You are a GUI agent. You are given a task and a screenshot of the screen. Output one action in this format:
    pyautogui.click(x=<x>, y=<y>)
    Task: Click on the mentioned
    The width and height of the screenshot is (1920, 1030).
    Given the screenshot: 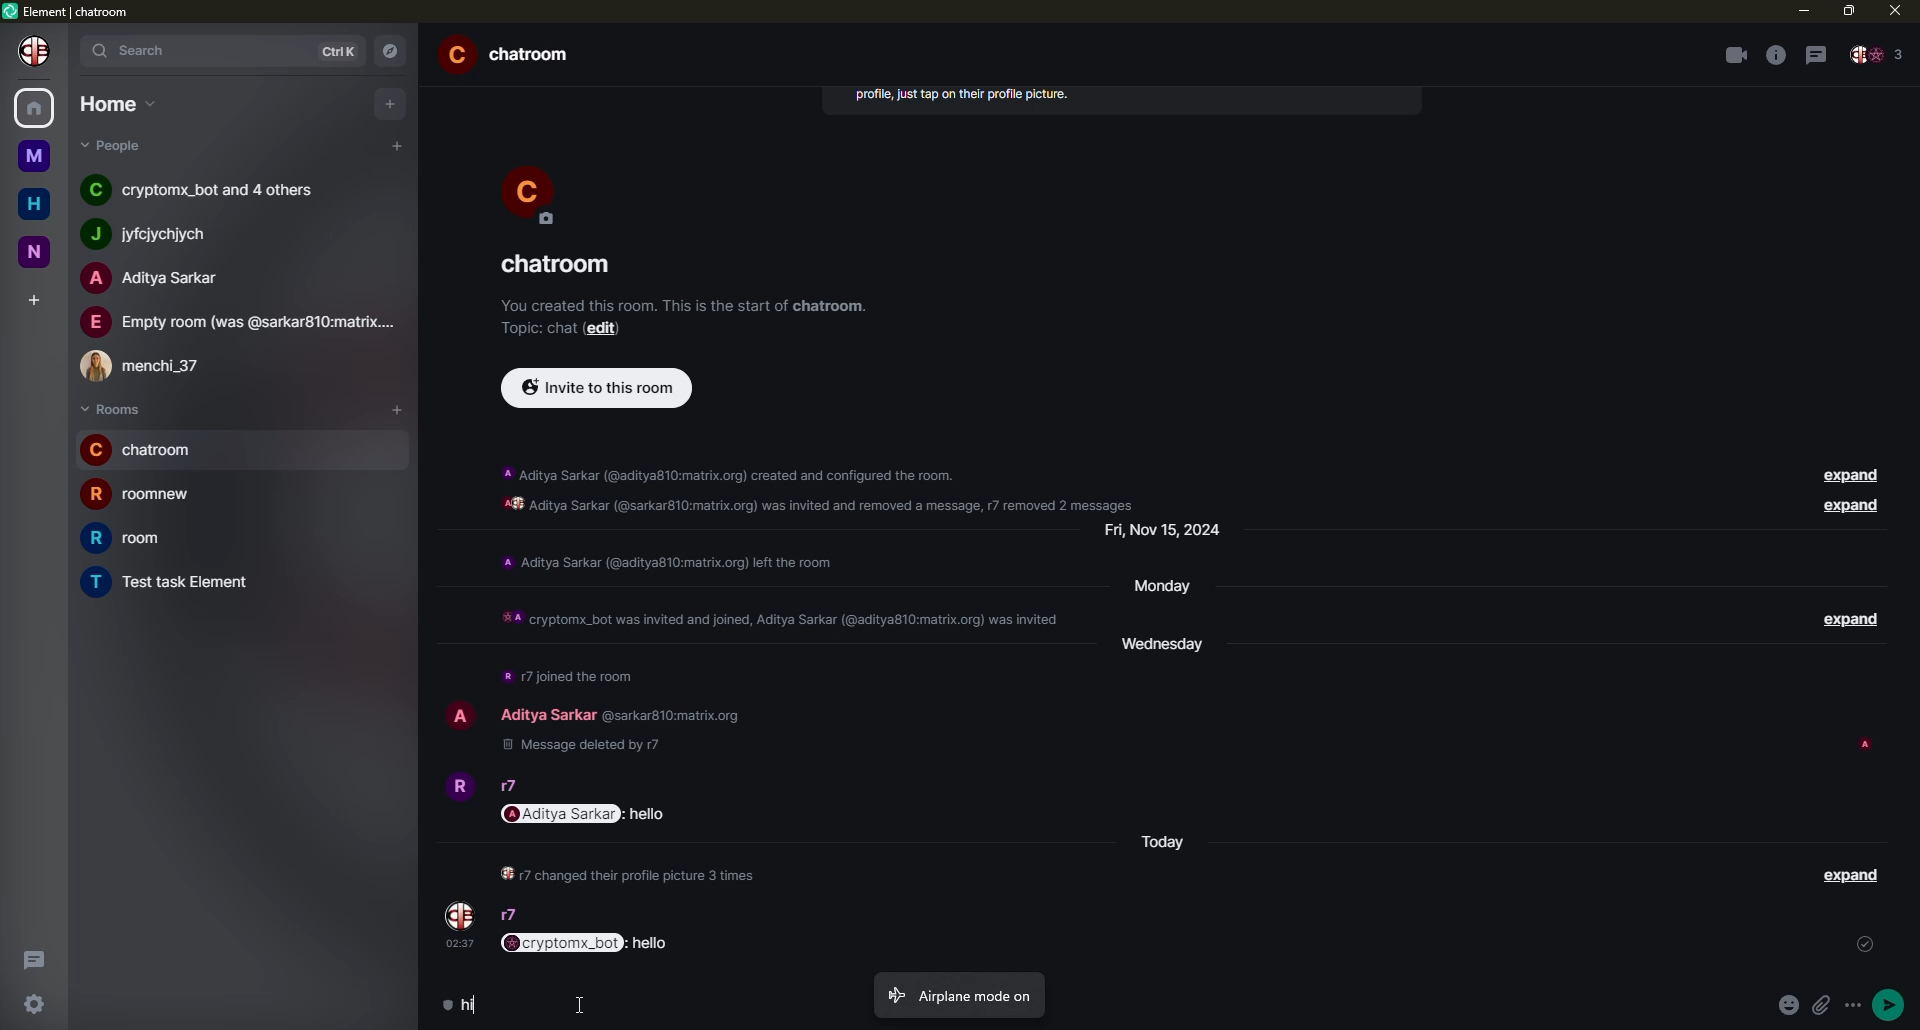 What is the action you would take?
    pyautogui.click(x=588, y=815)
    